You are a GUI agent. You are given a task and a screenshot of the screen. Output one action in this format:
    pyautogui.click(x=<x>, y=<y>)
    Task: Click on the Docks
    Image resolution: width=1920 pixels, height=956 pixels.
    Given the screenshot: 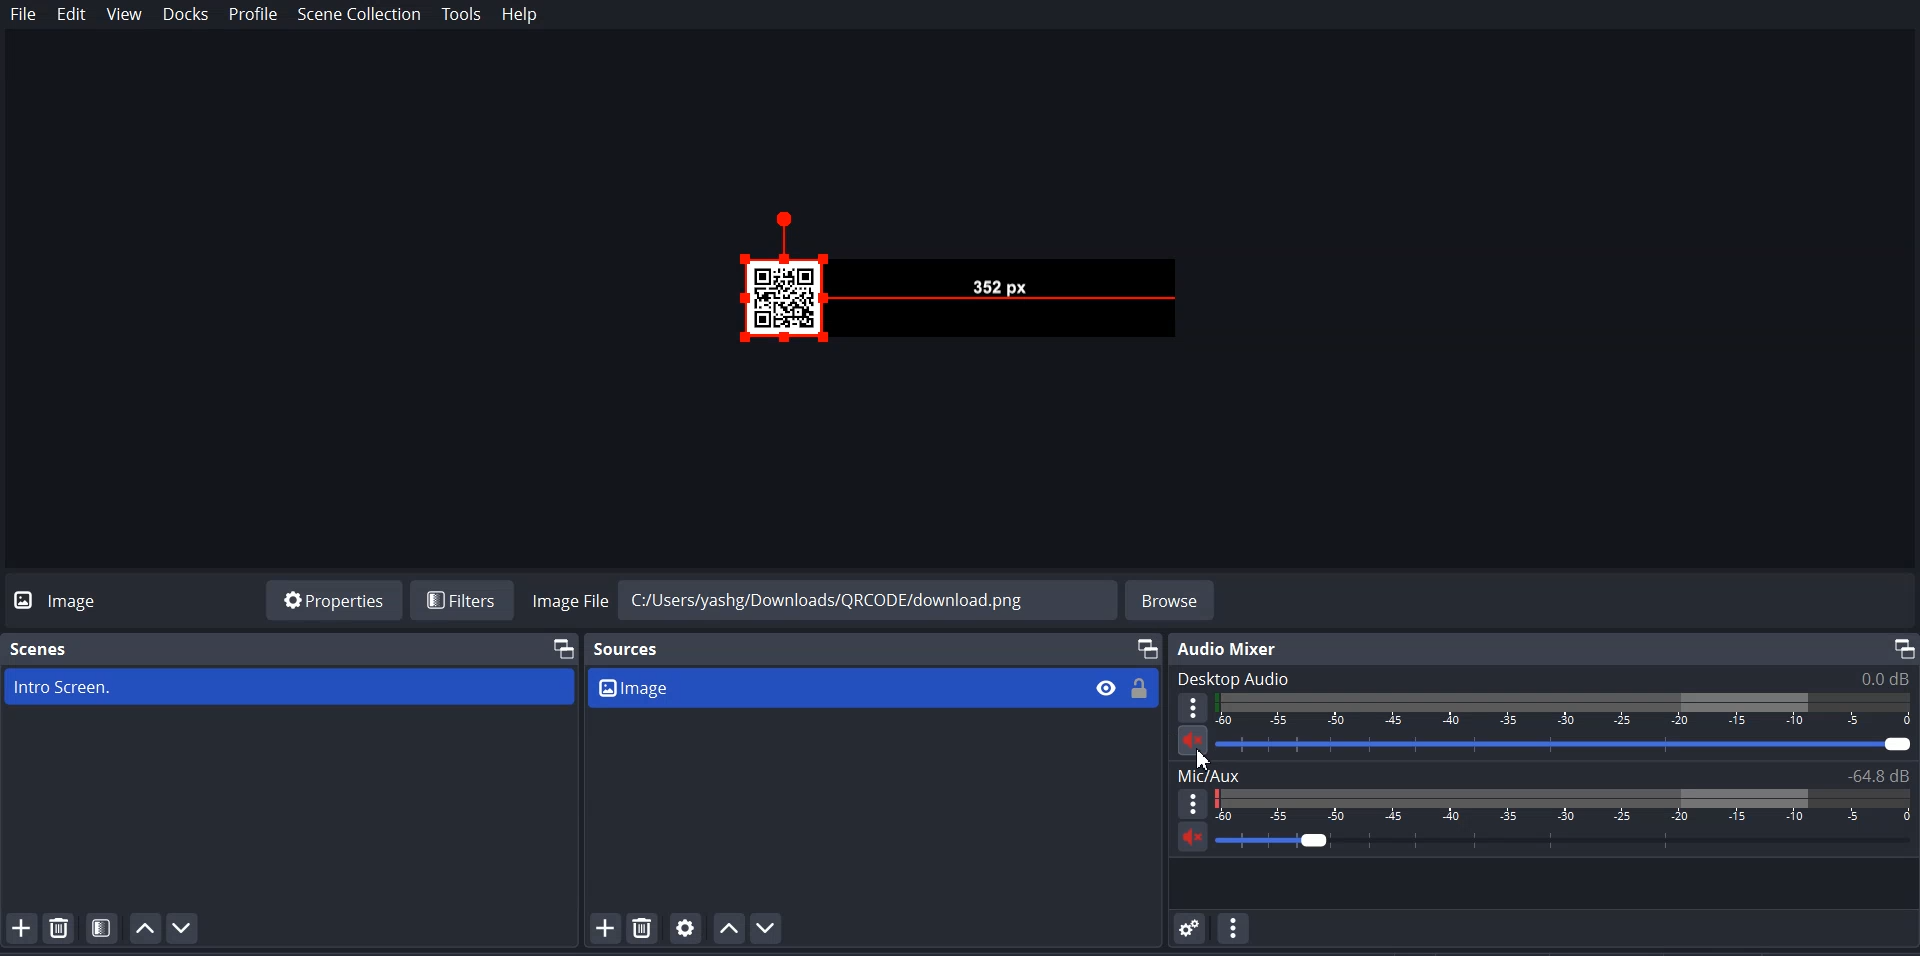 What is the action you would take?
    pyautogui.click(x=185, y=14)
    